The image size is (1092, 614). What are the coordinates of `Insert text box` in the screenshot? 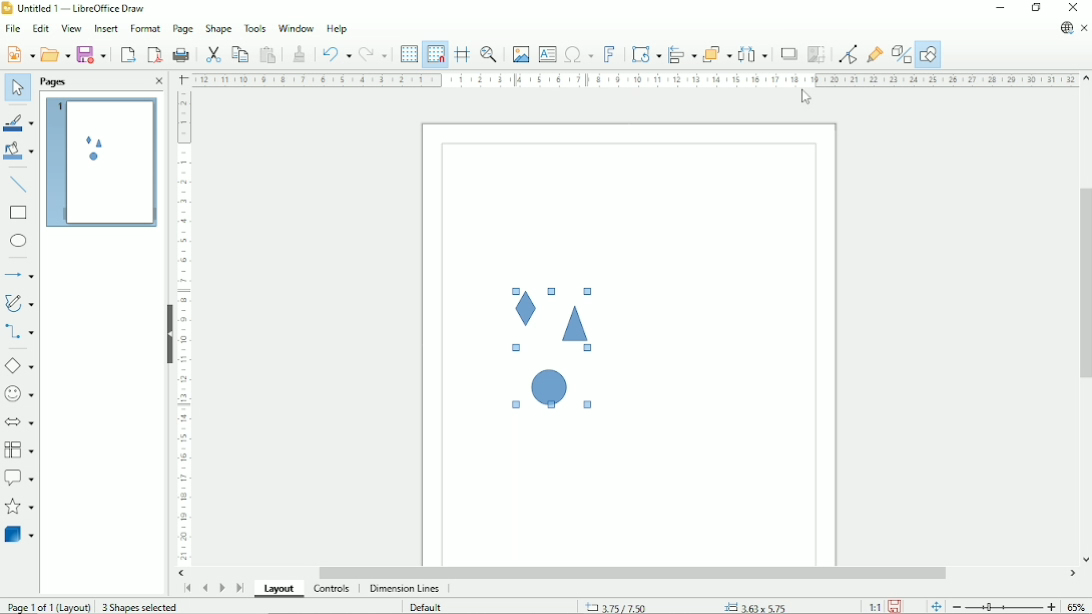 It's located at (547, 54).